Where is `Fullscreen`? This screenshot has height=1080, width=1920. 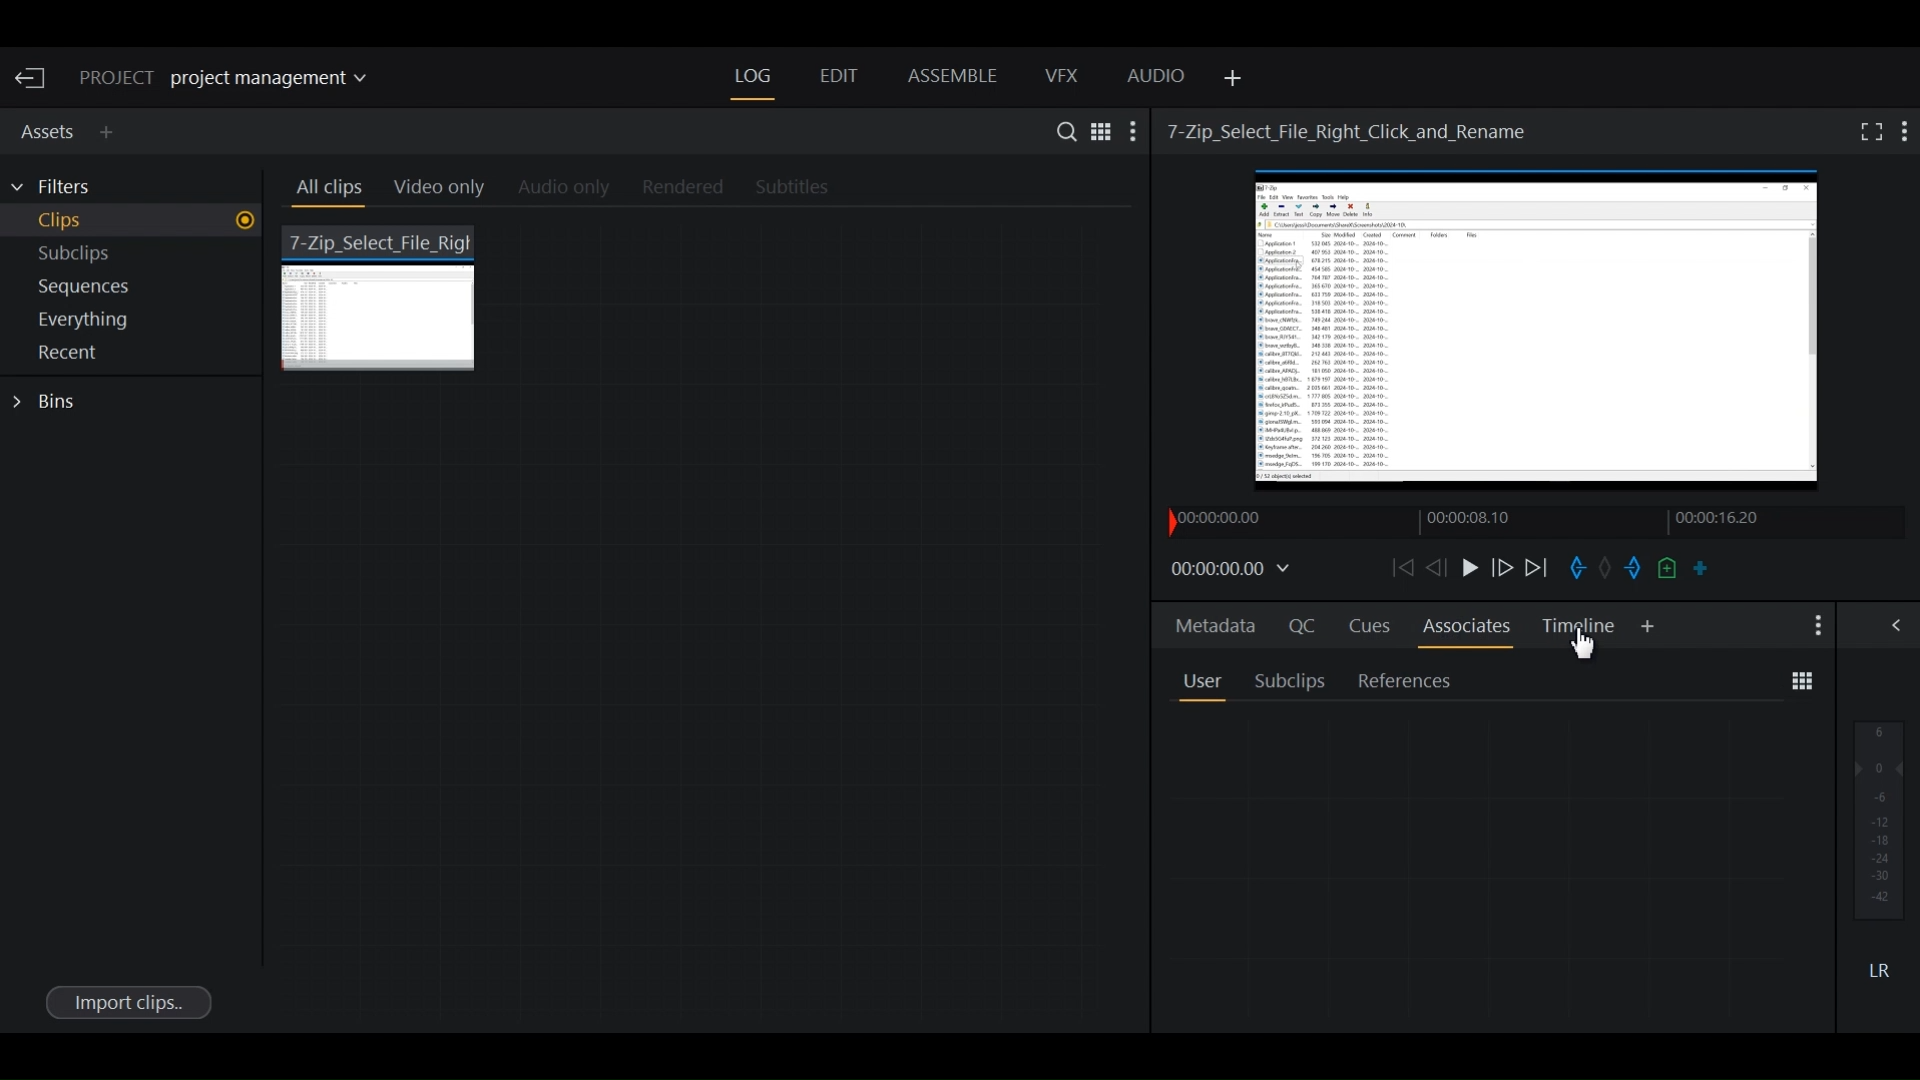
Fullscreen is located at coordinates (1867, 131).